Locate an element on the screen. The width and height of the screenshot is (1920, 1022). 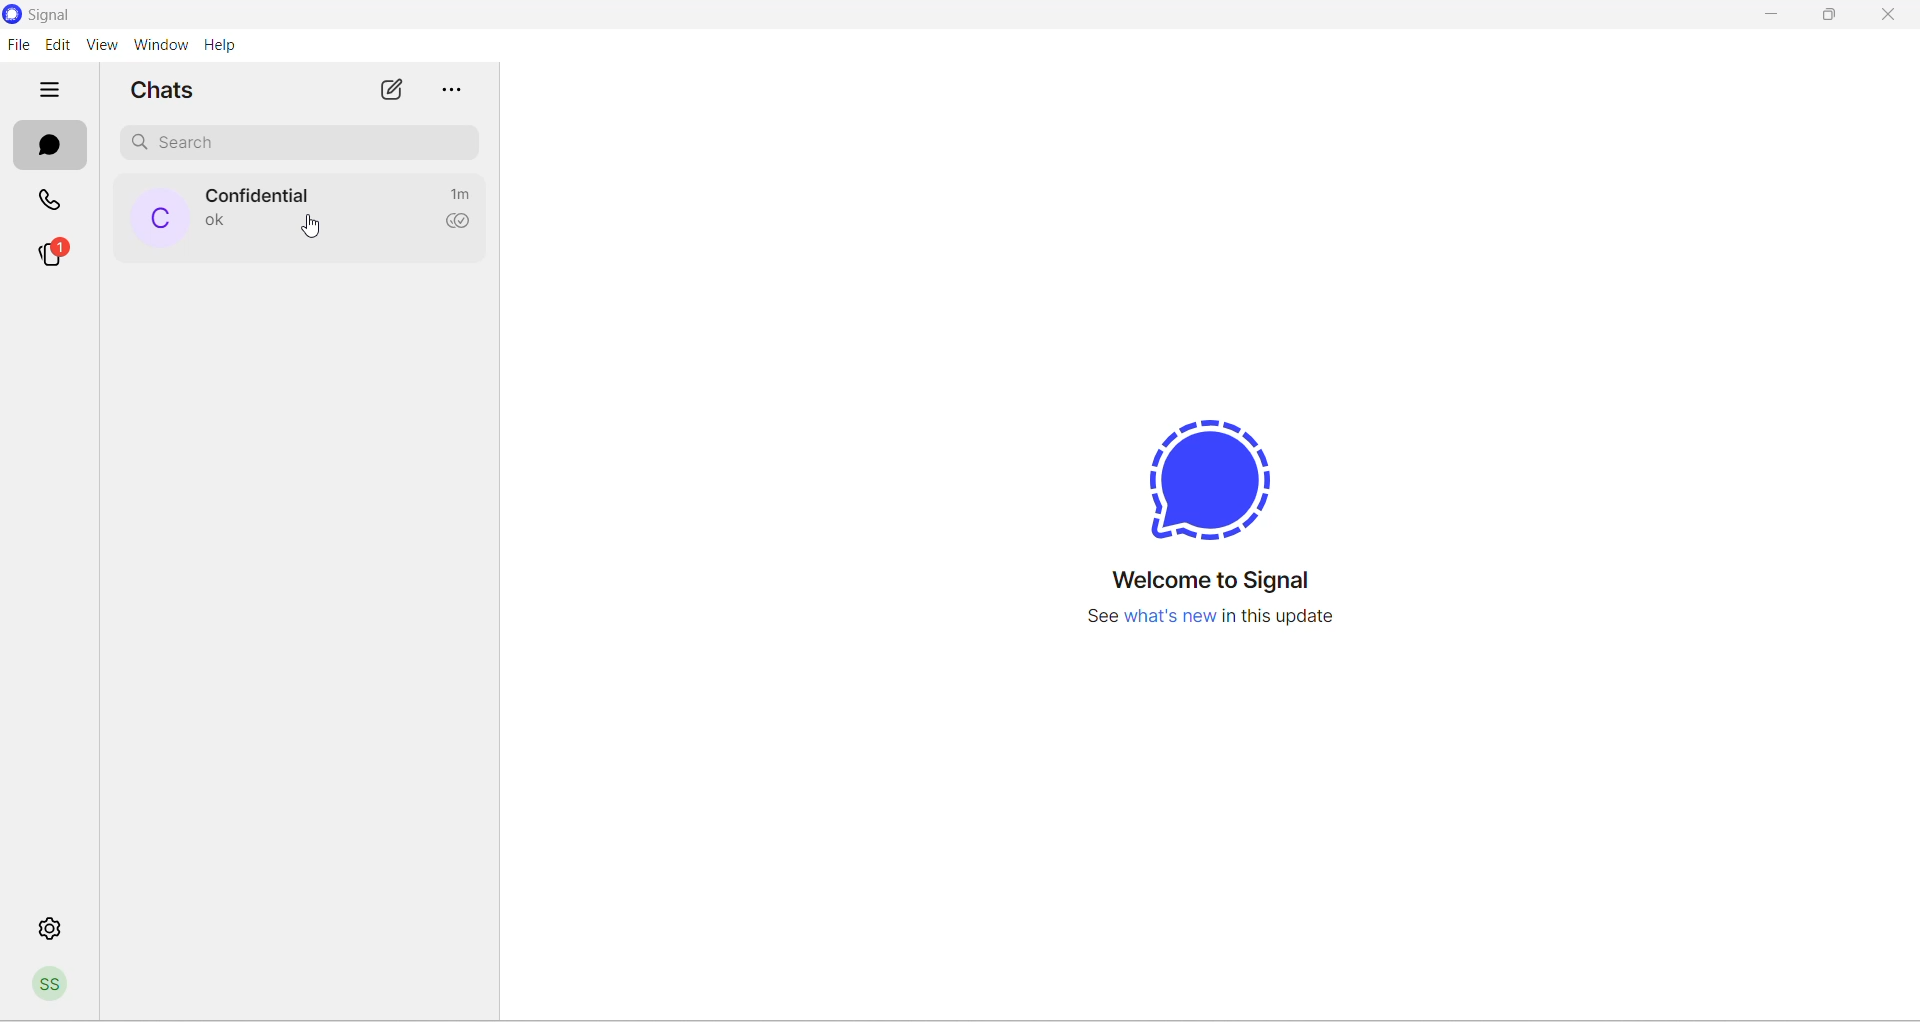
time passed since last message is located at coordinates (460, 193).